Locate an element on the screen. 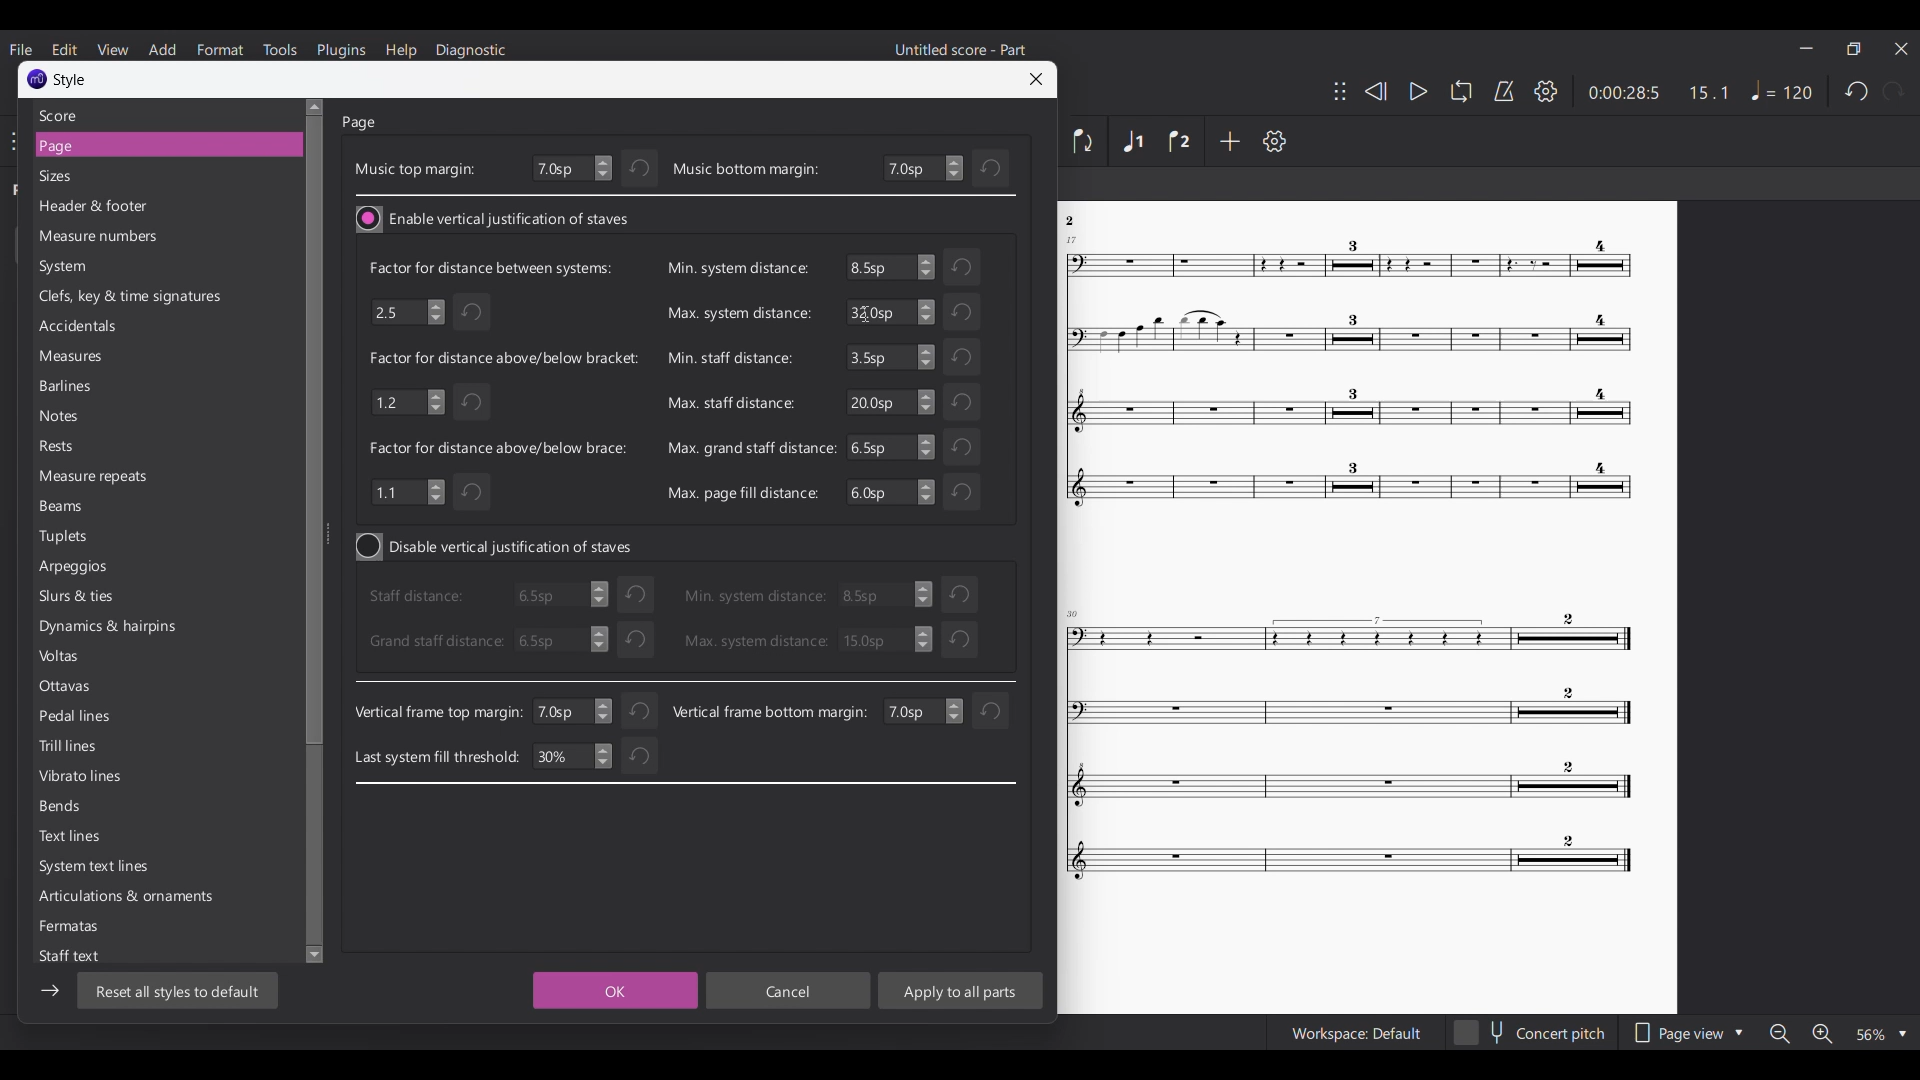 The image size is (1920, 1080). Voice 2 is located at coordinates (1180, 141).